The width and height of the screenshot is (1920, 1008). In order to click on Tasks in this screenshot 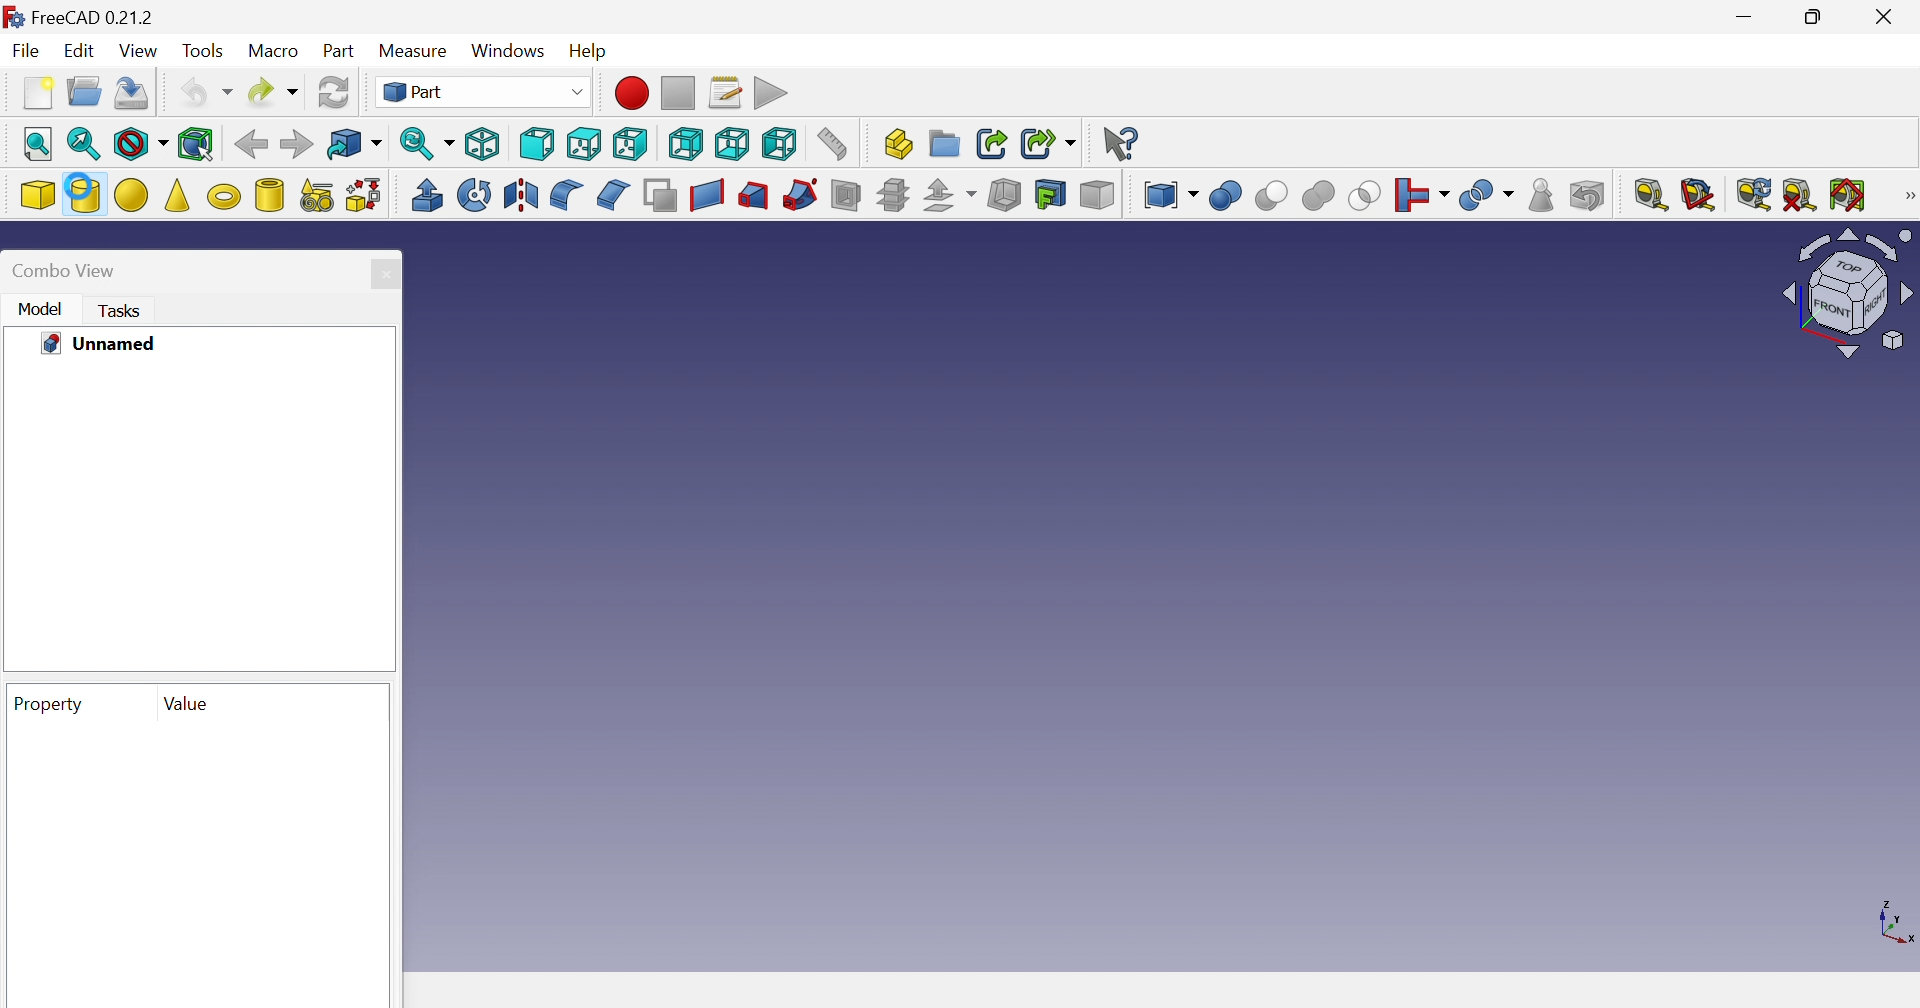, I will do `click(121, 310)`.